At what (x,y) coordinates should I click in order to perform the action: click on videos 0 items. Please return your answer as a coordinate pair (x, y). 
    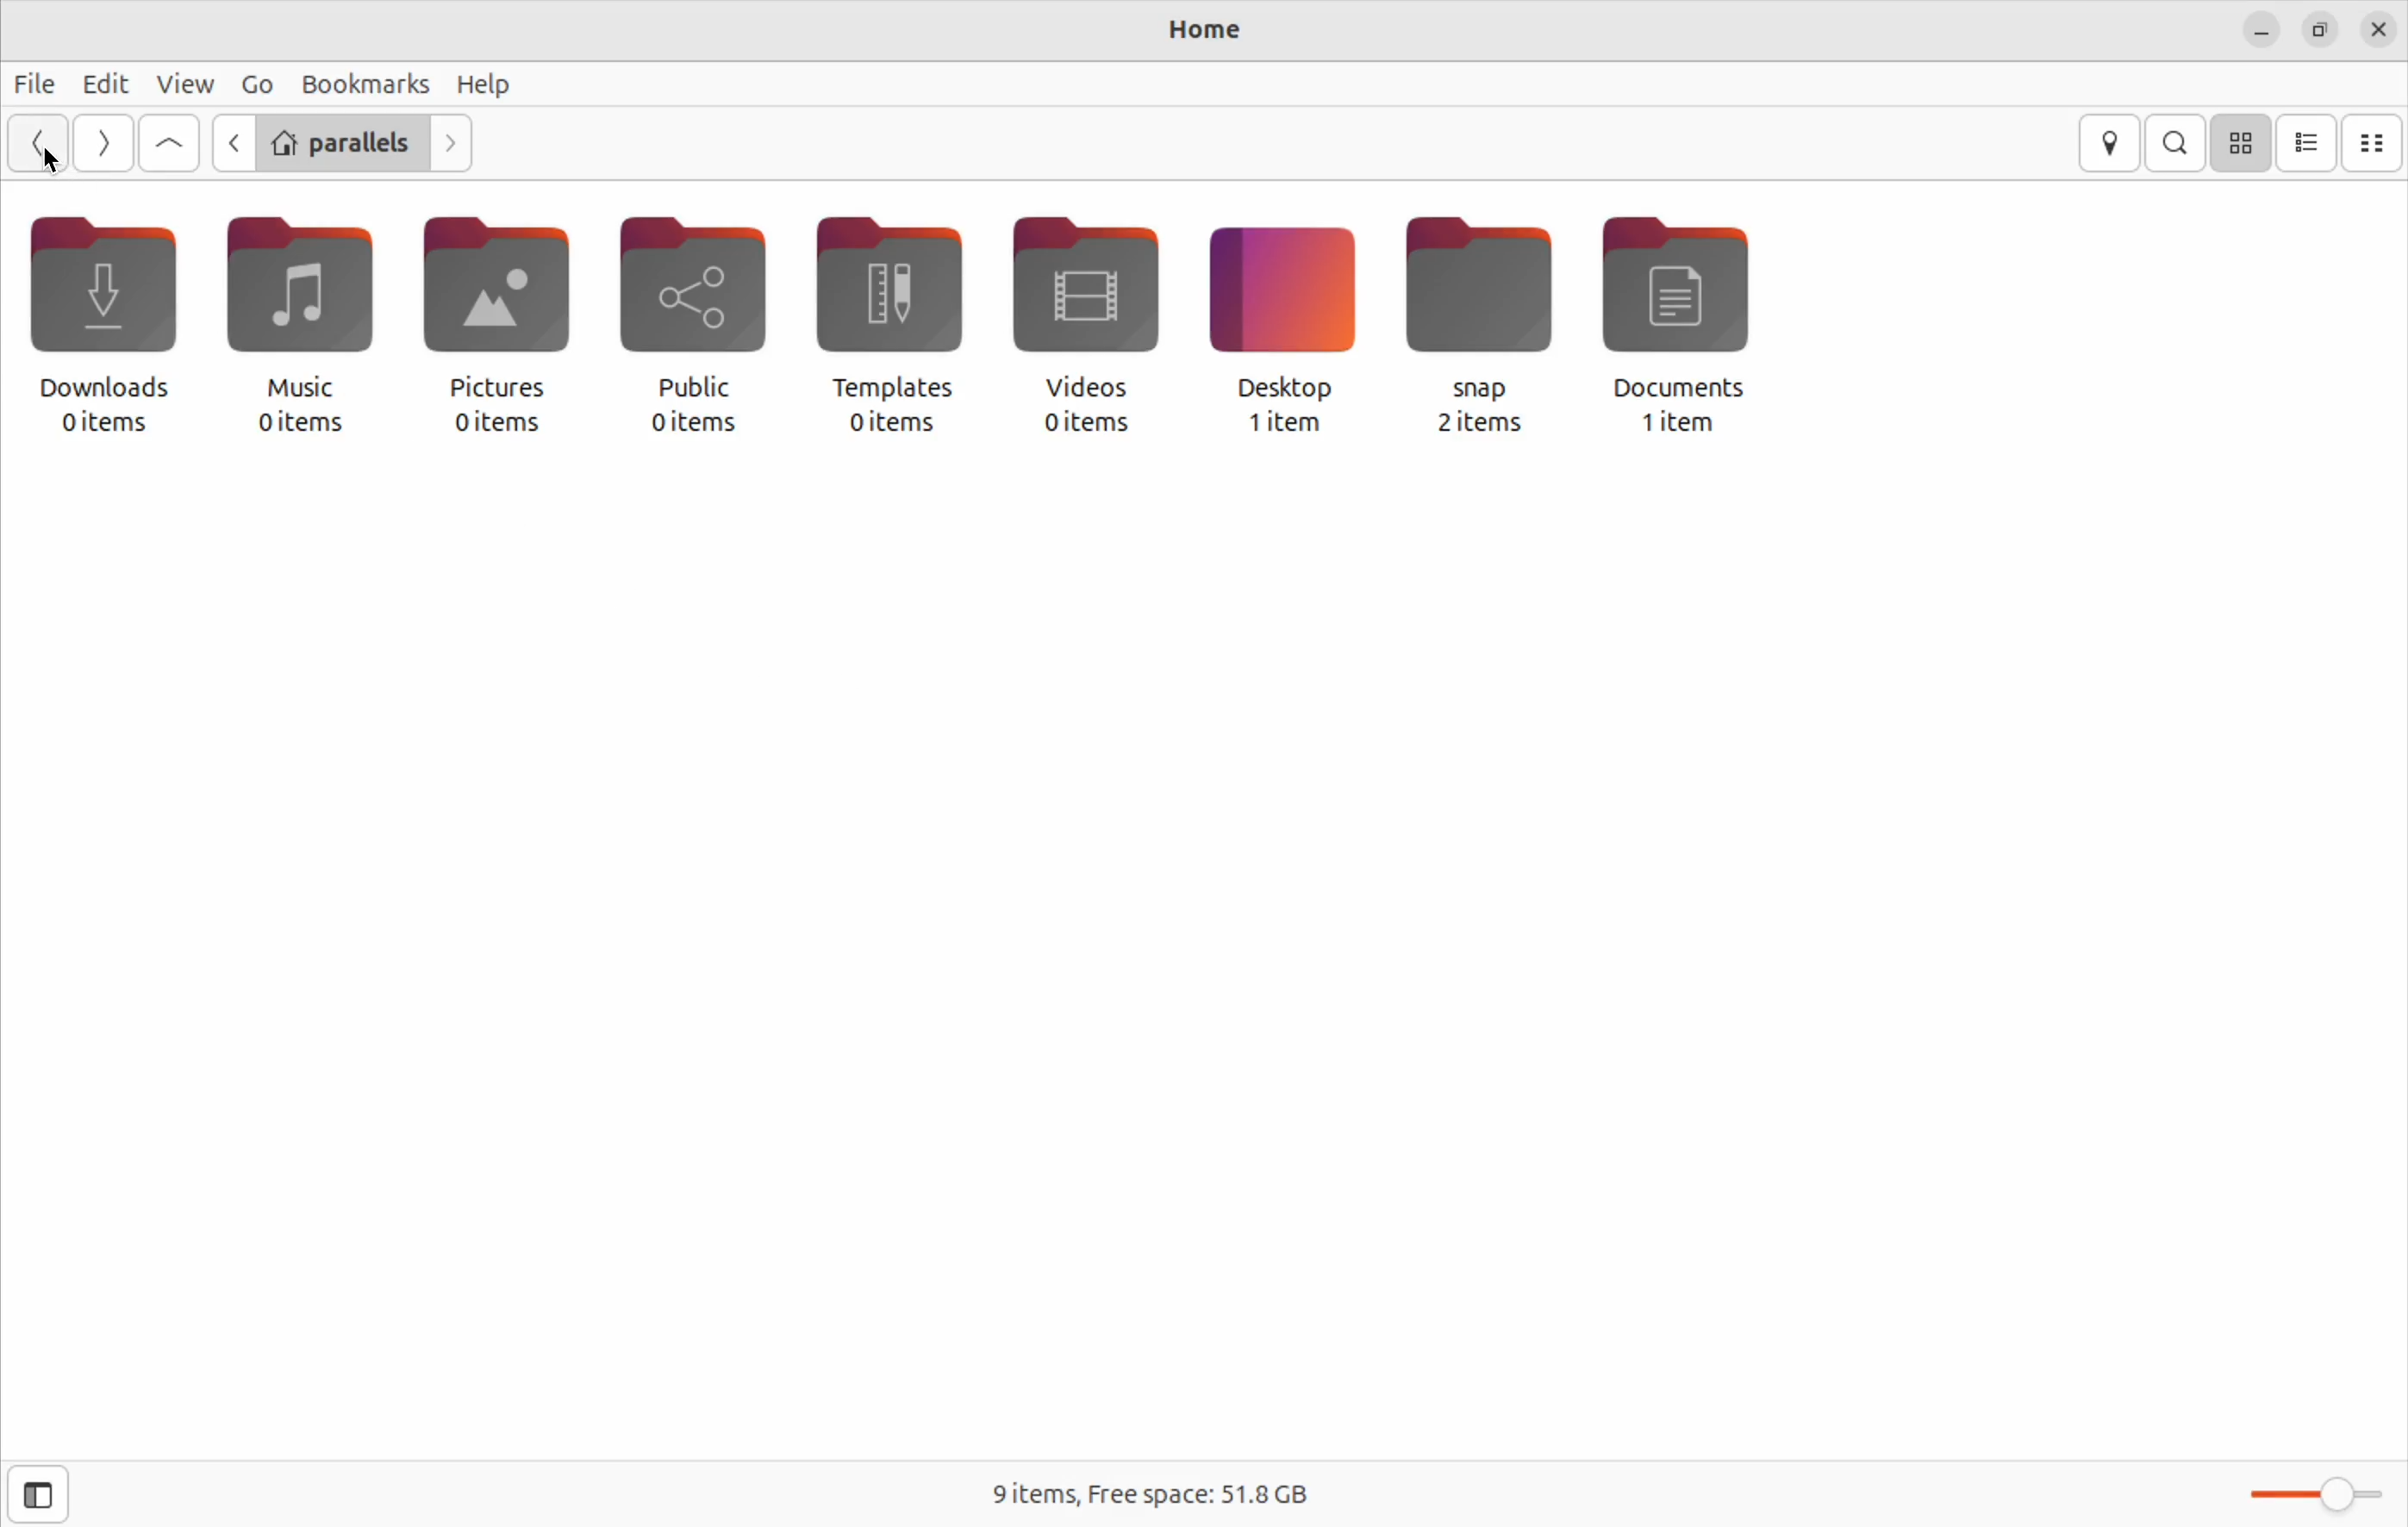
    Looking at the image, I should click on (1080, 325).